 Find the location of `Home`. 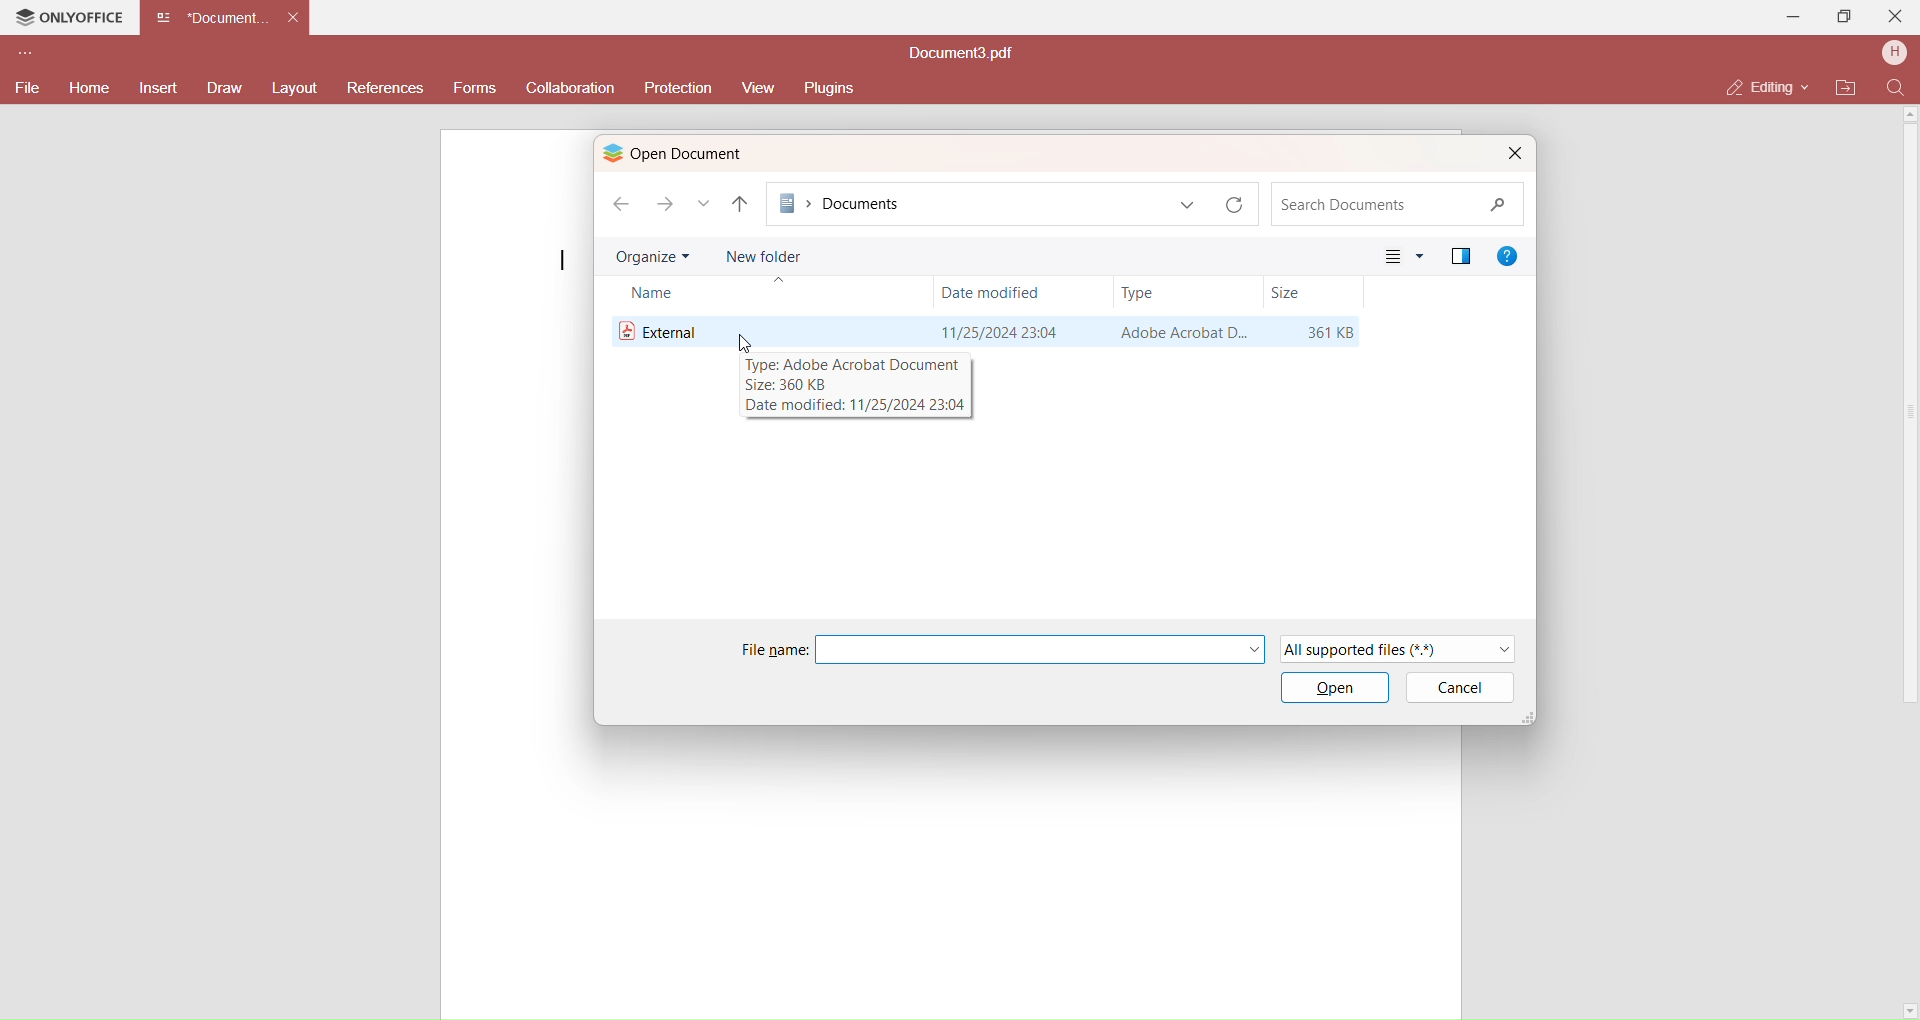

Home is located at coordinates (87, 88).